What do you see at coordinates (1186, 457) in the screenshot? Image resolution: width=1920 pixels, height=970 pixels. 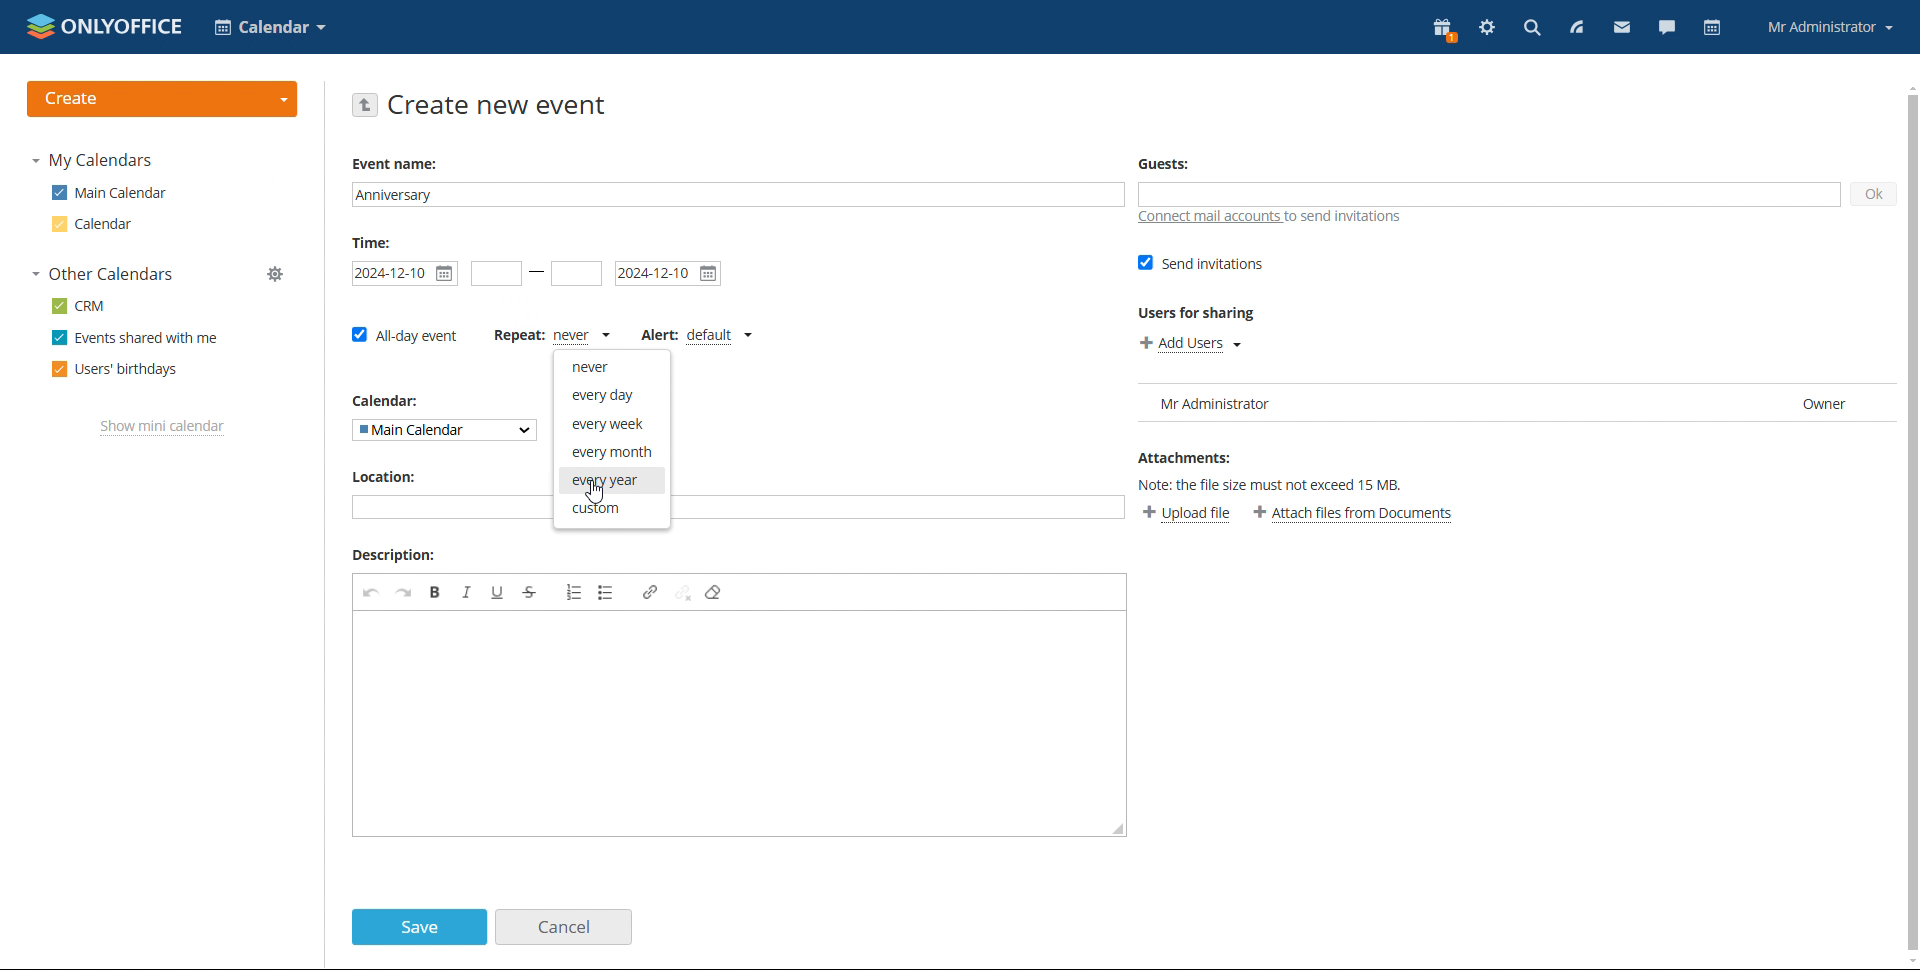 I see `Attachments:` at bounding box center [1186, 457].